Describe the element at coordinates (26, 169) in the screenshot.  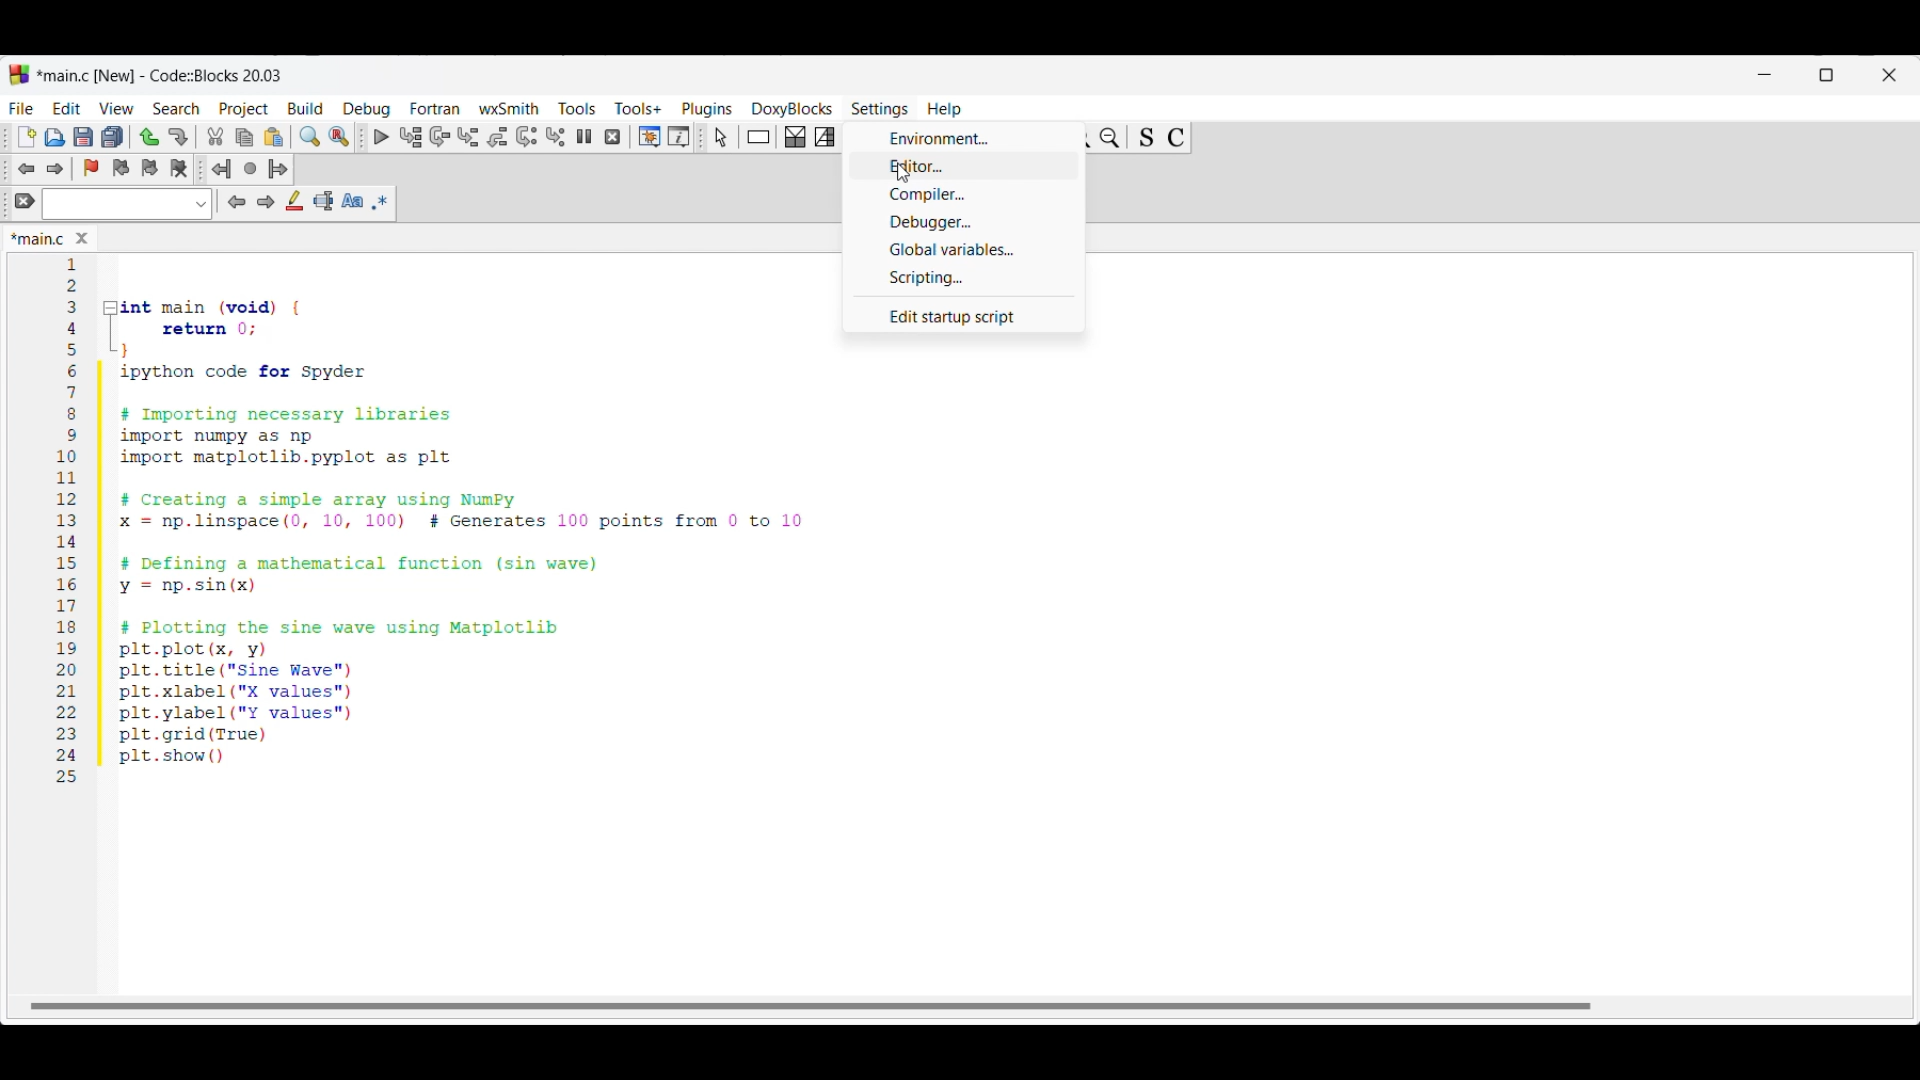
I see `Toggle back` at that location.